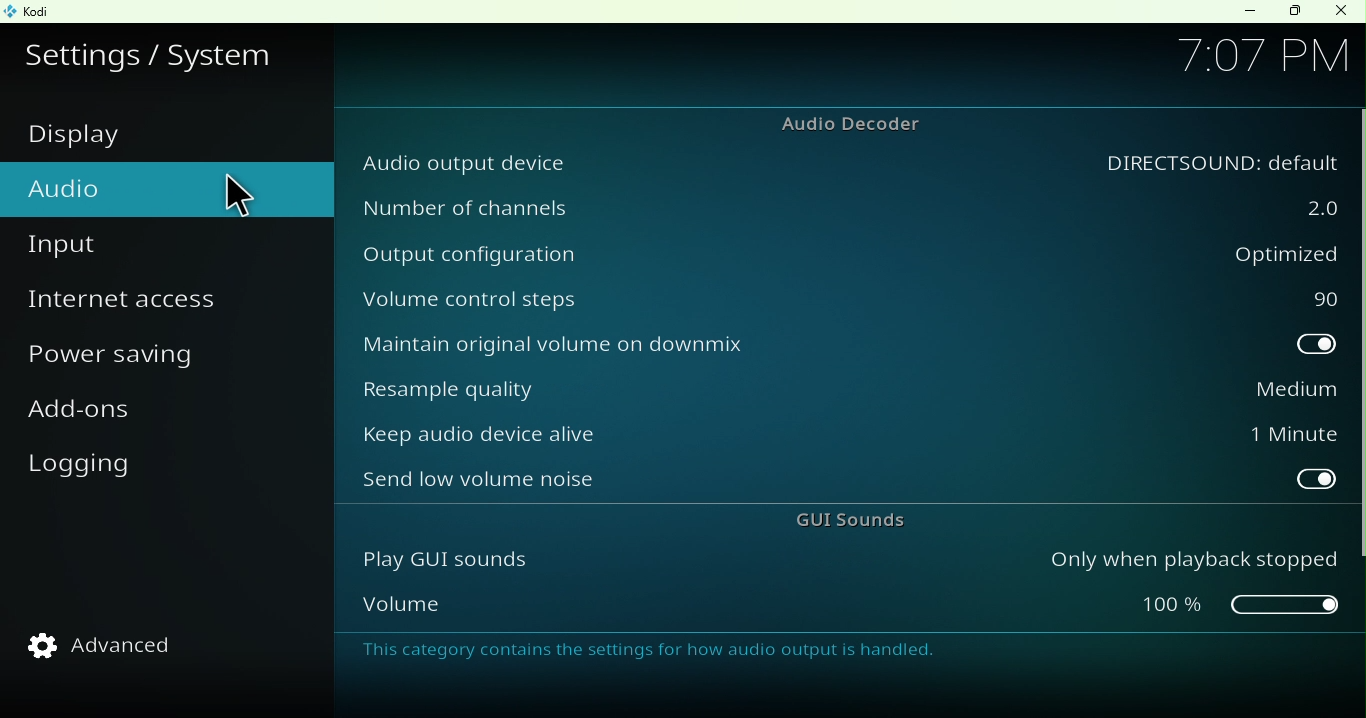  What do you see at coordinates (842, 121) in the screenshot?
I see `Audio decoder` at bounding box center [842, 121].